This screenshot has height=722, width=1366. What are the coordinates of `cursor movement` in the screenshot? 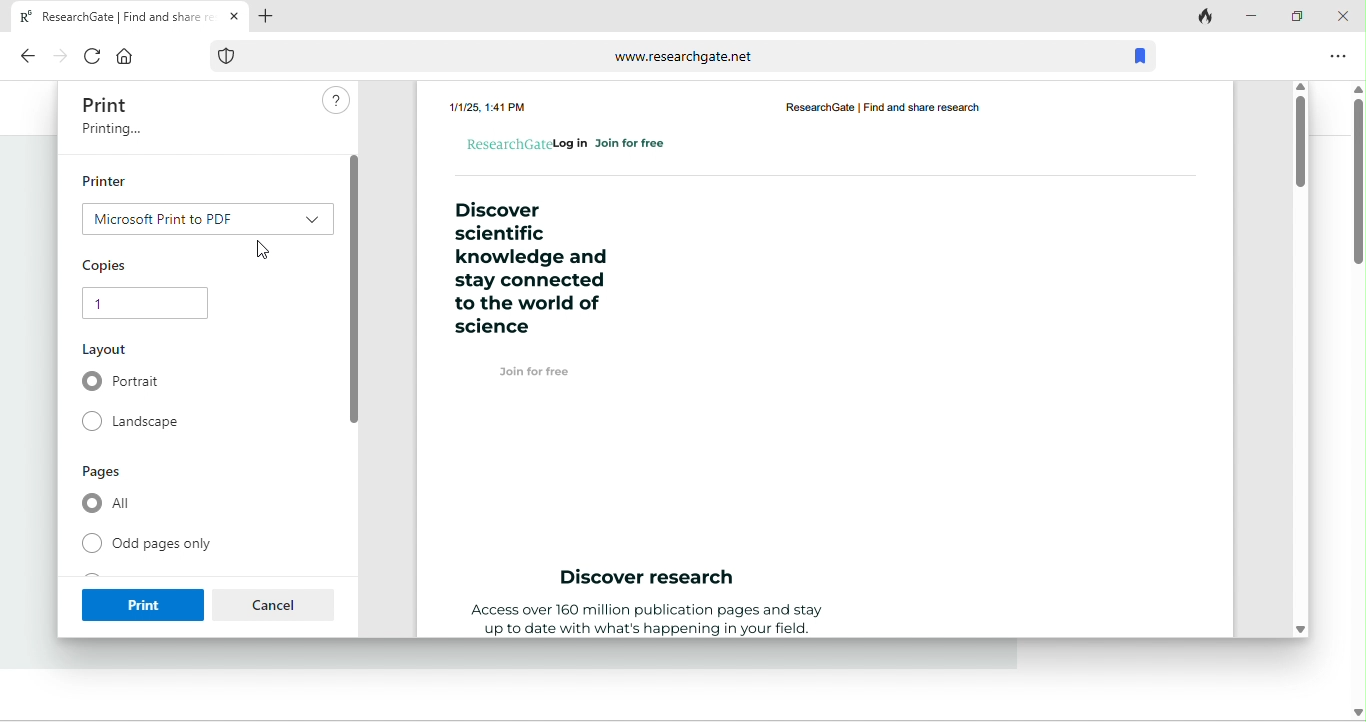 It's located at (267, 253).